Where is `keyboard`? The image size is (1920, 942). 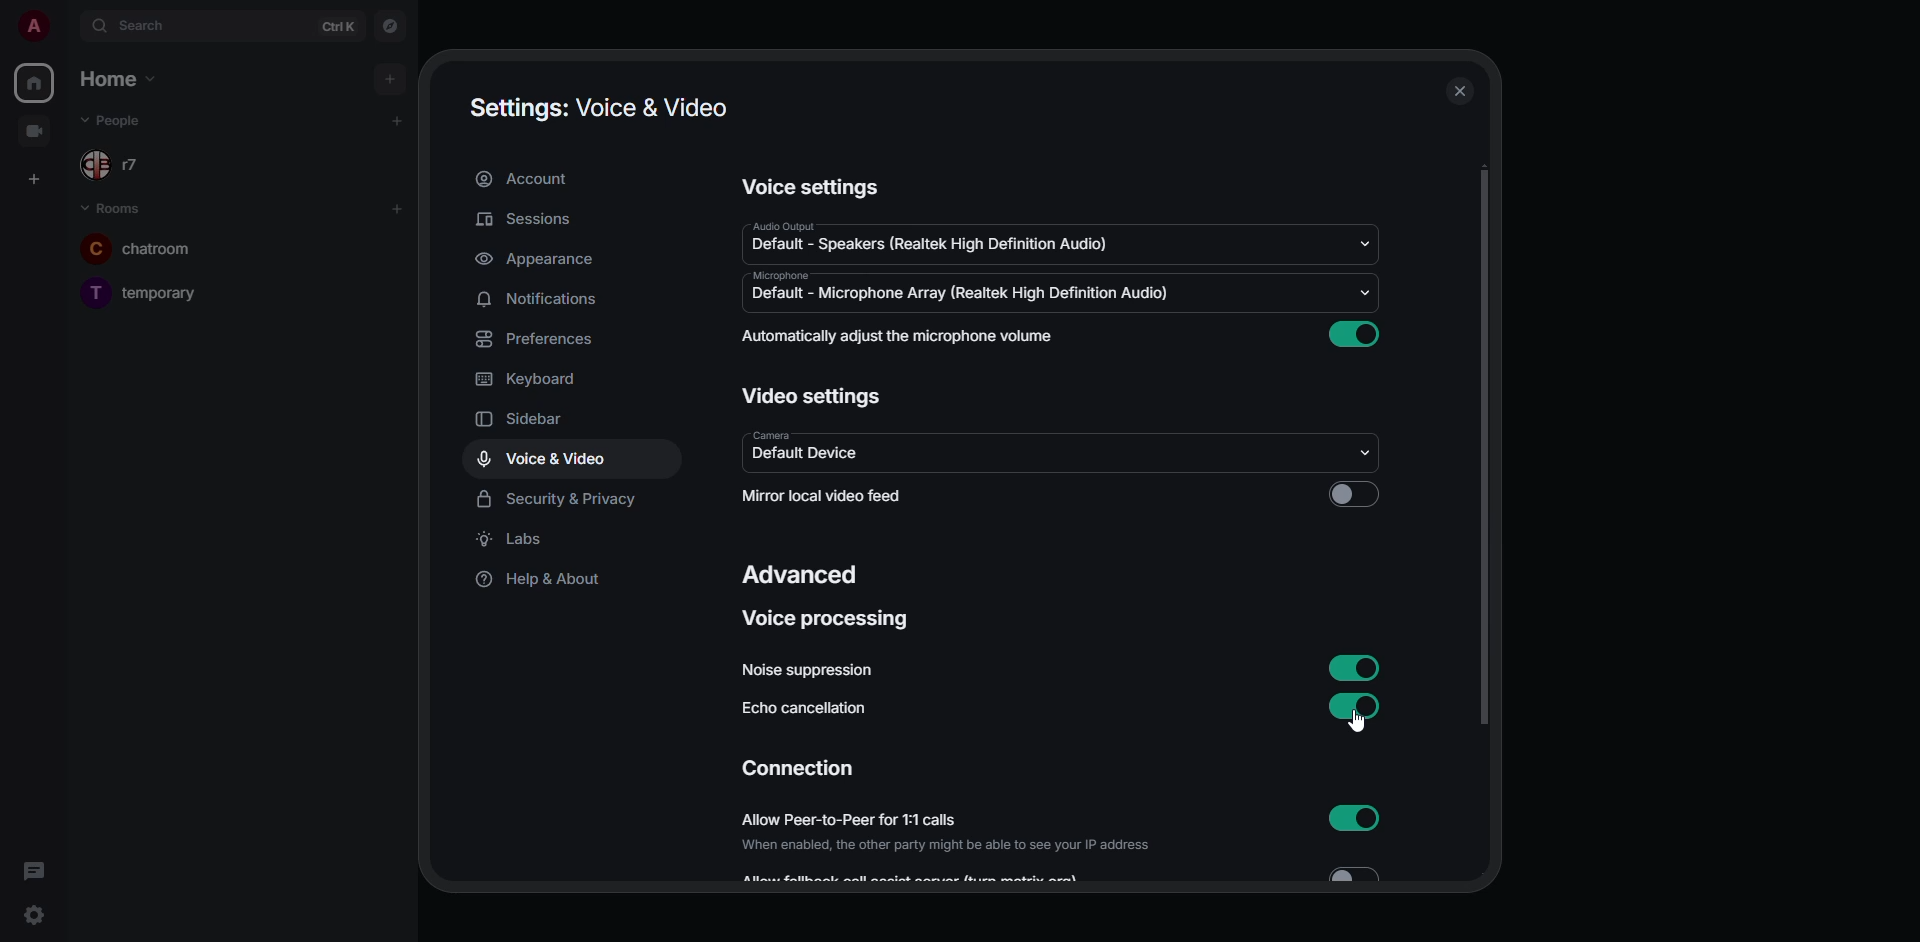 keyboard is located at coordinates (532, 379).